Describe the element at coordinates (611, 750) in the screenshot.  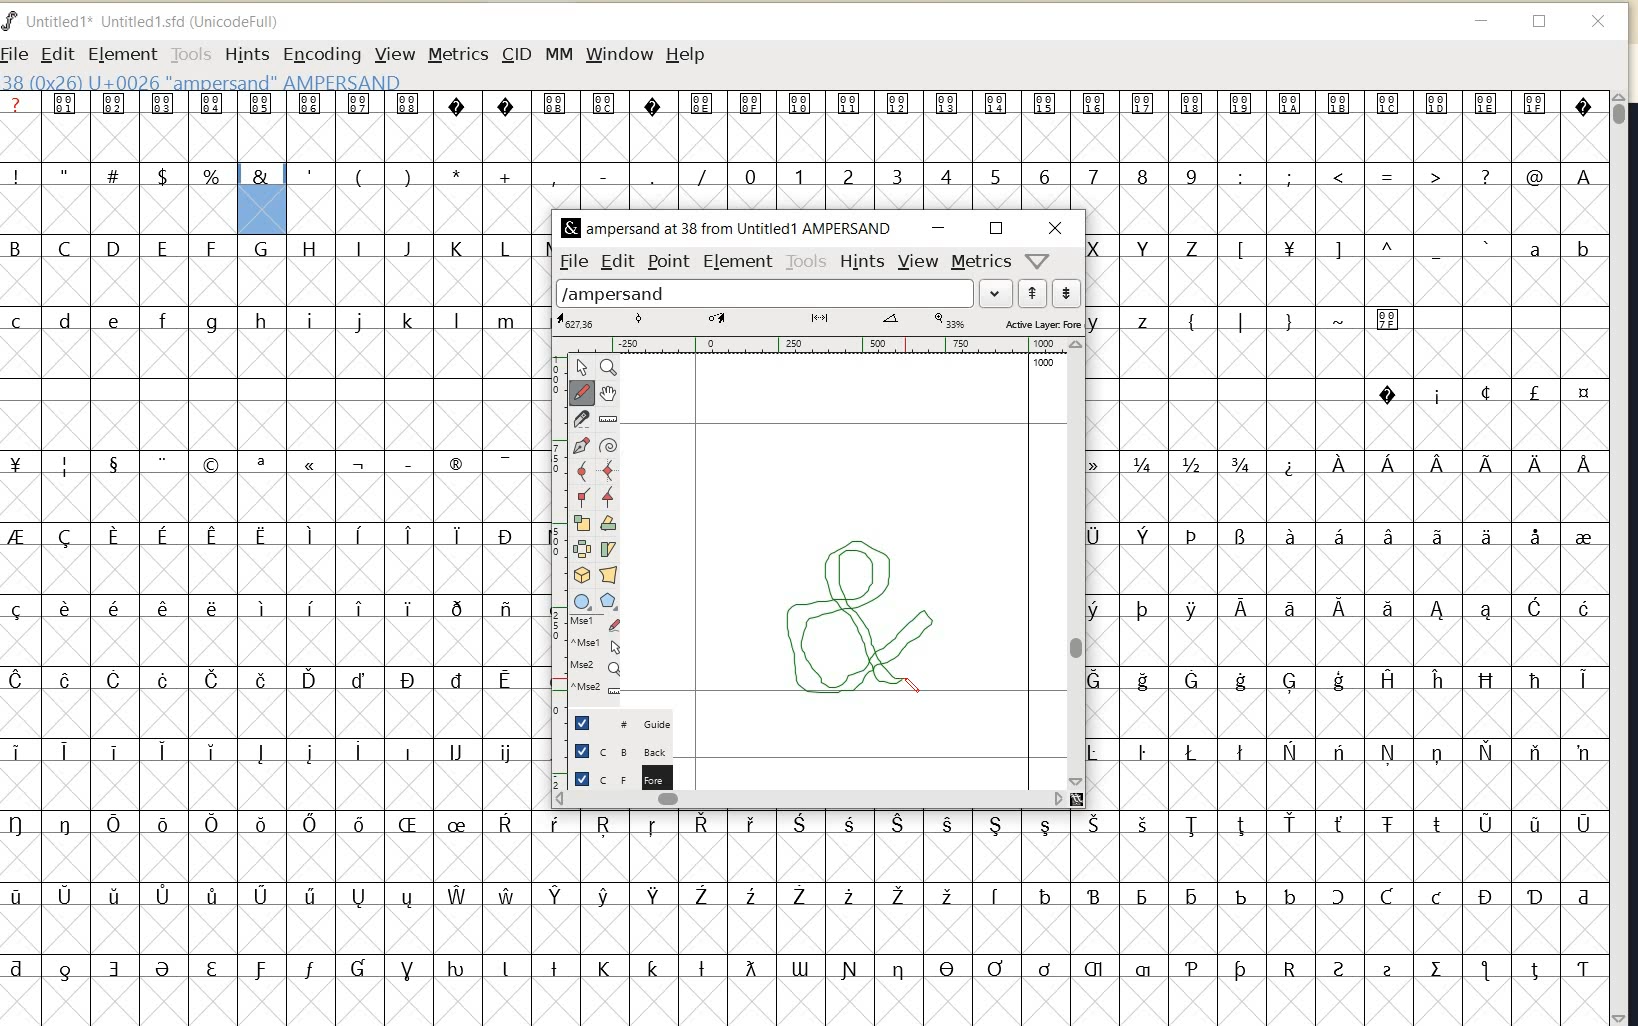
I see `BACKGROUND` at that location.